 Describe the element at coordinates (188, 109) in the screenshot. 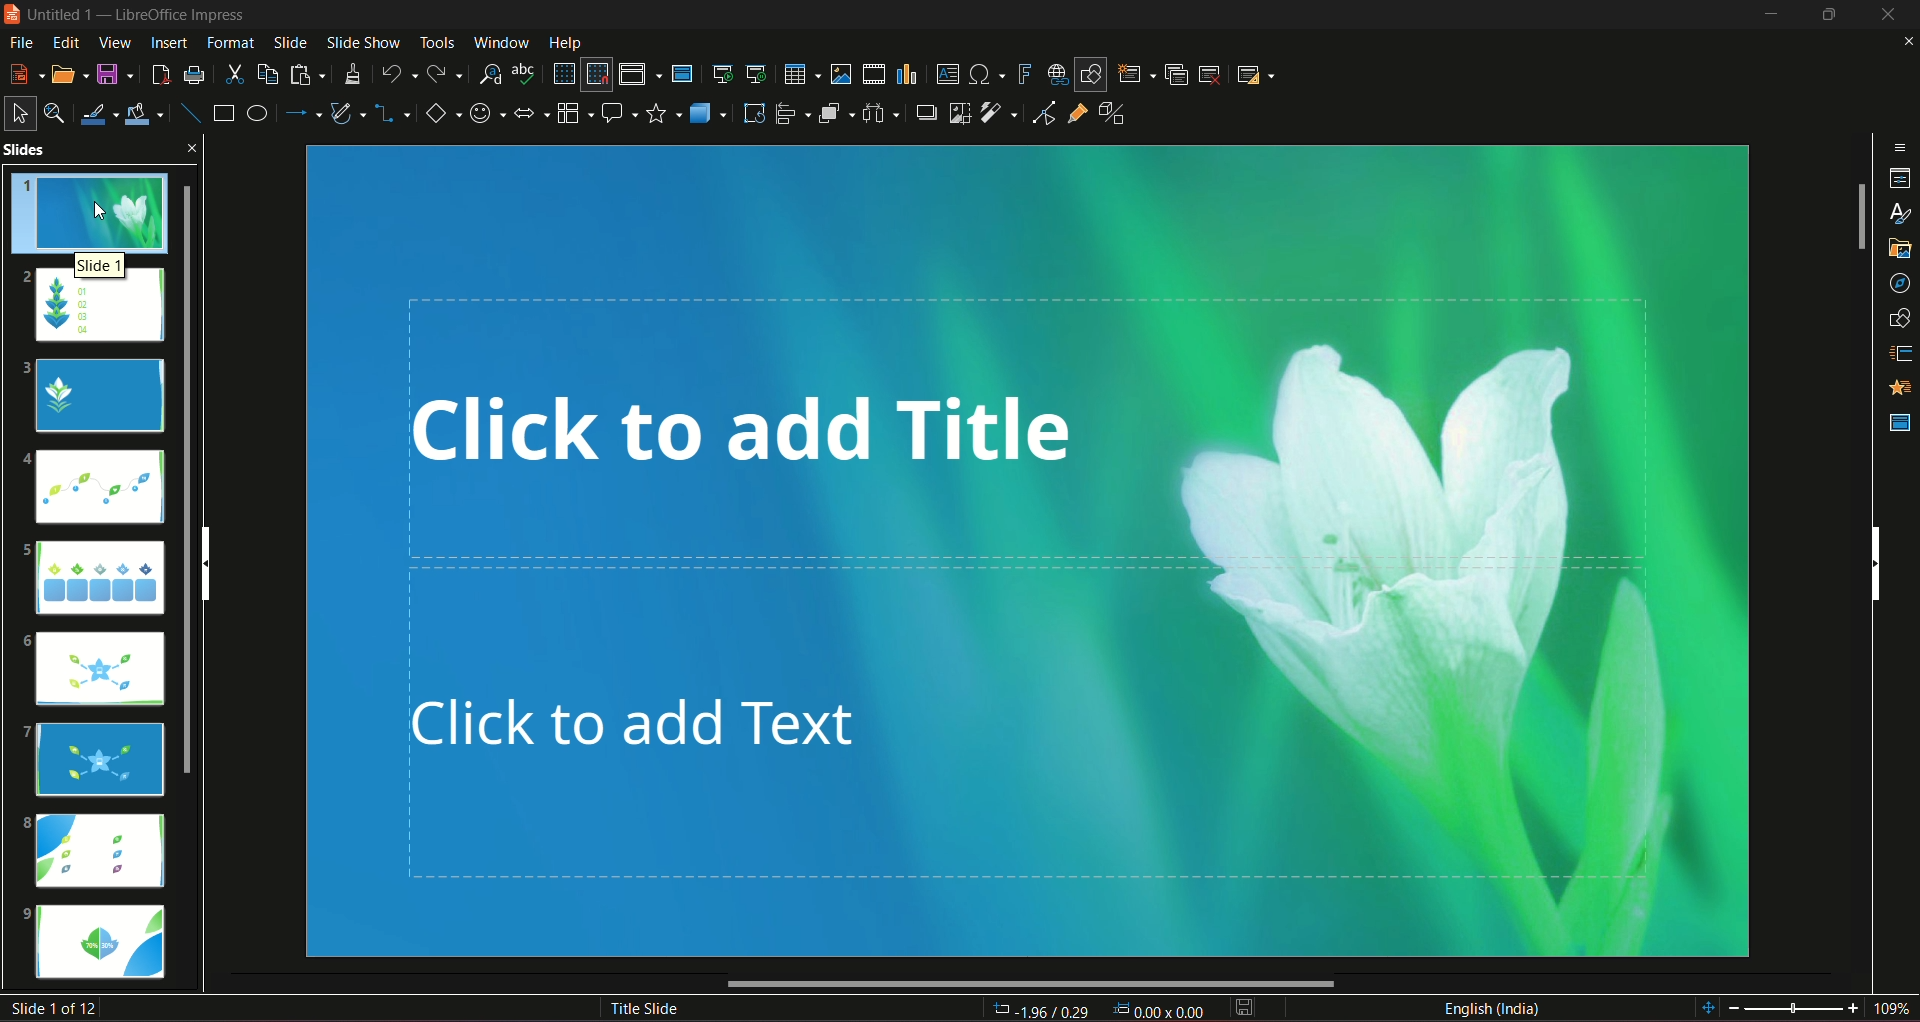

I see `insert line` at that location.